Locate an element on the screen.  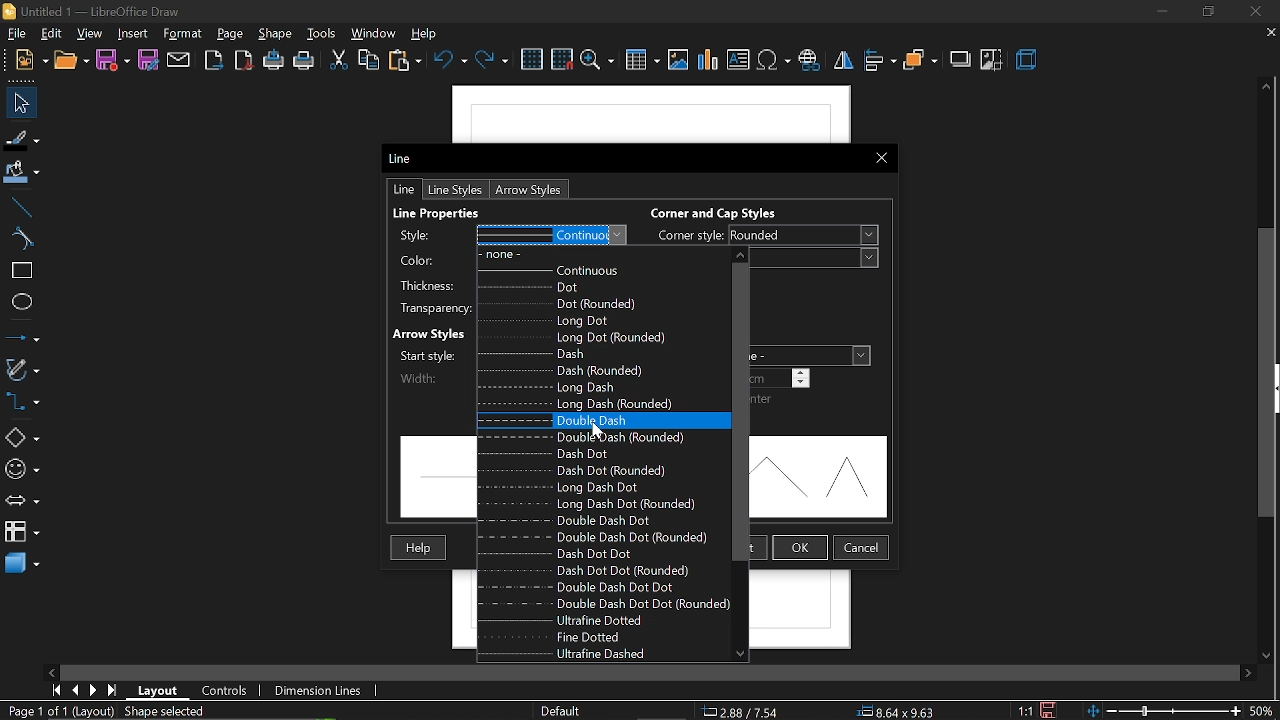
Dot is located at coordinates (599, 288).